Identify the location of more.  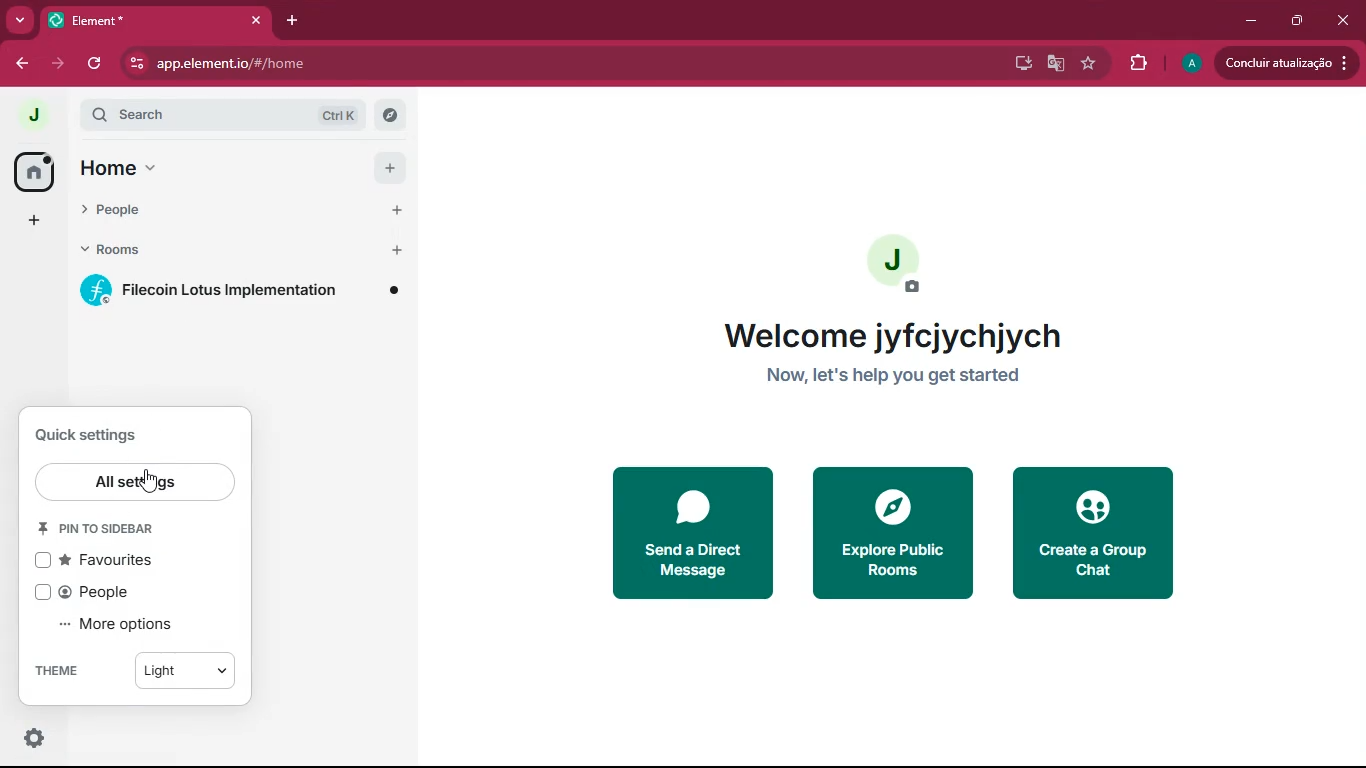
(19, 20).